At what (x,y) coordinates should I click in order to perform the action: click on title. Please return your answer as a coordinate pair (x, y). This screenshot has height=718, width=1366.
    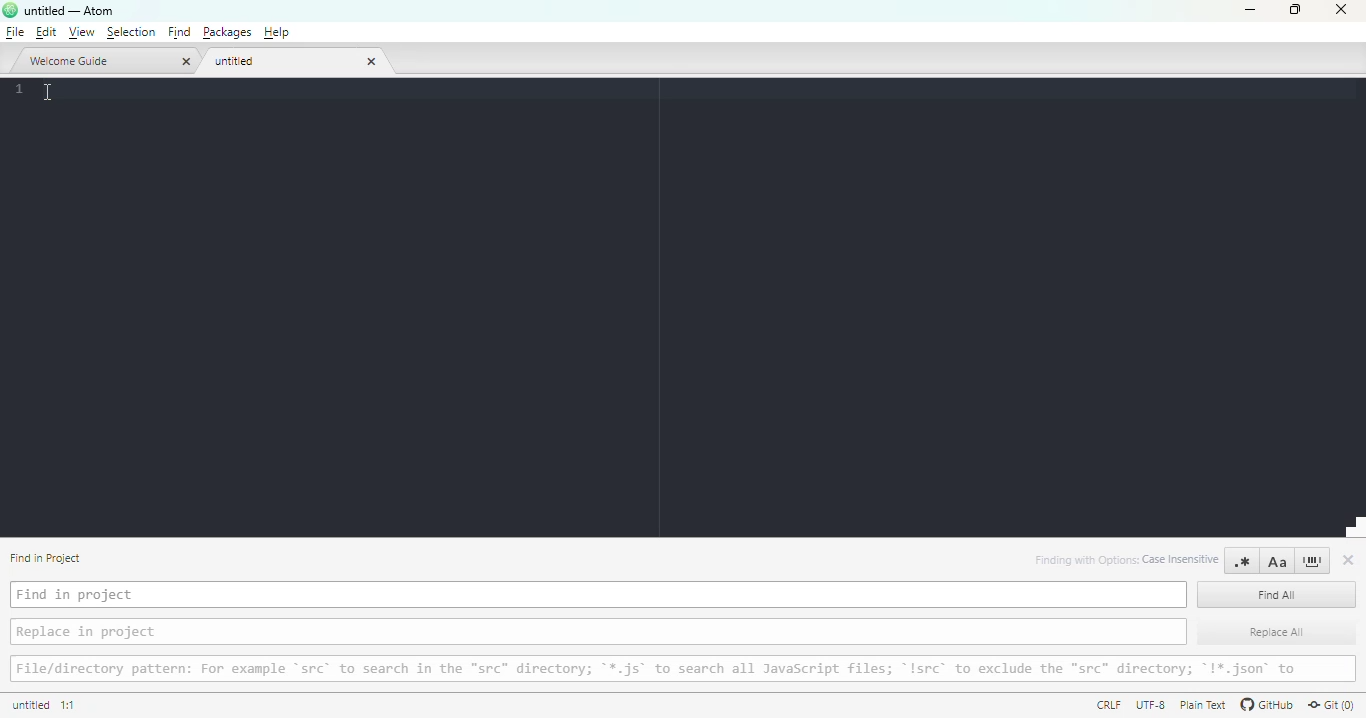
    Looking at the image, I should click on (70, 11).